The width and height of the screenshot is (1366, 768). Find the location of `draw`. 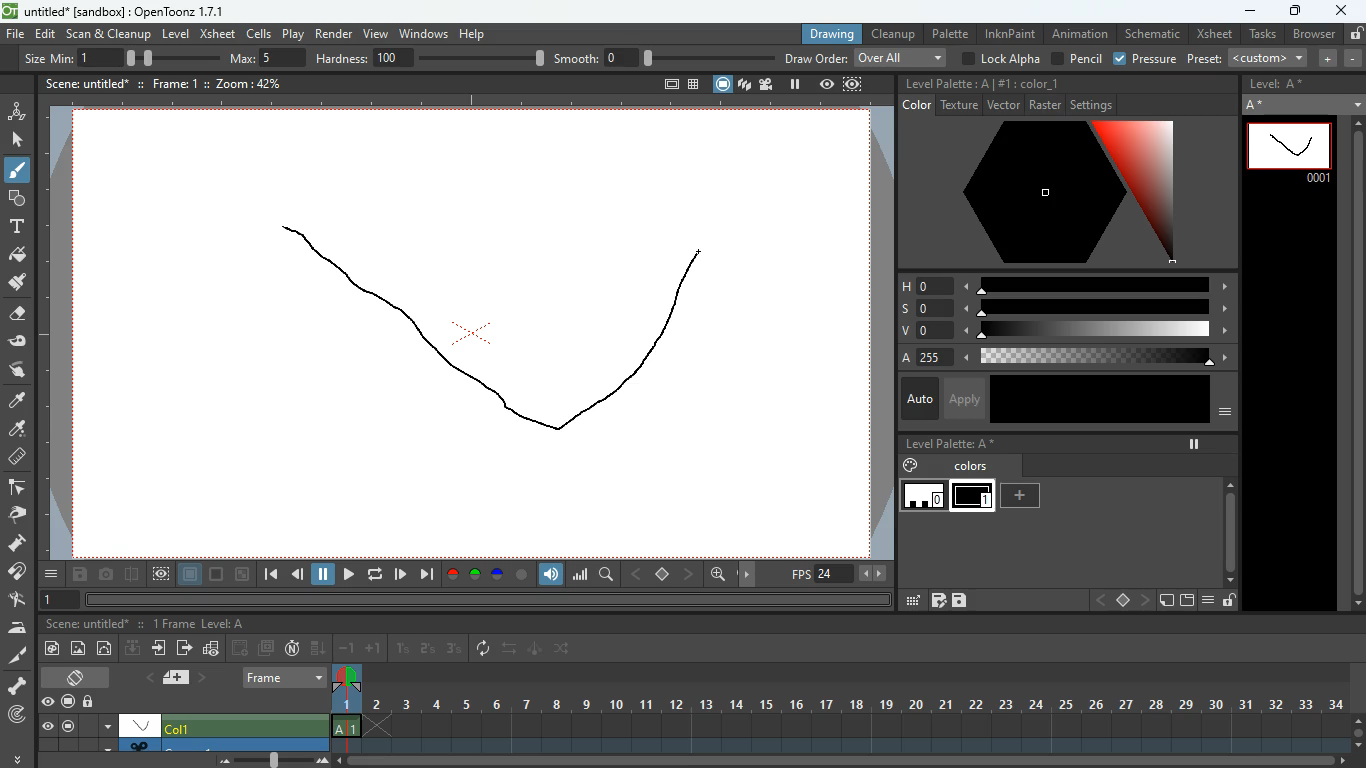

draw is located at coordinates (499, 329).